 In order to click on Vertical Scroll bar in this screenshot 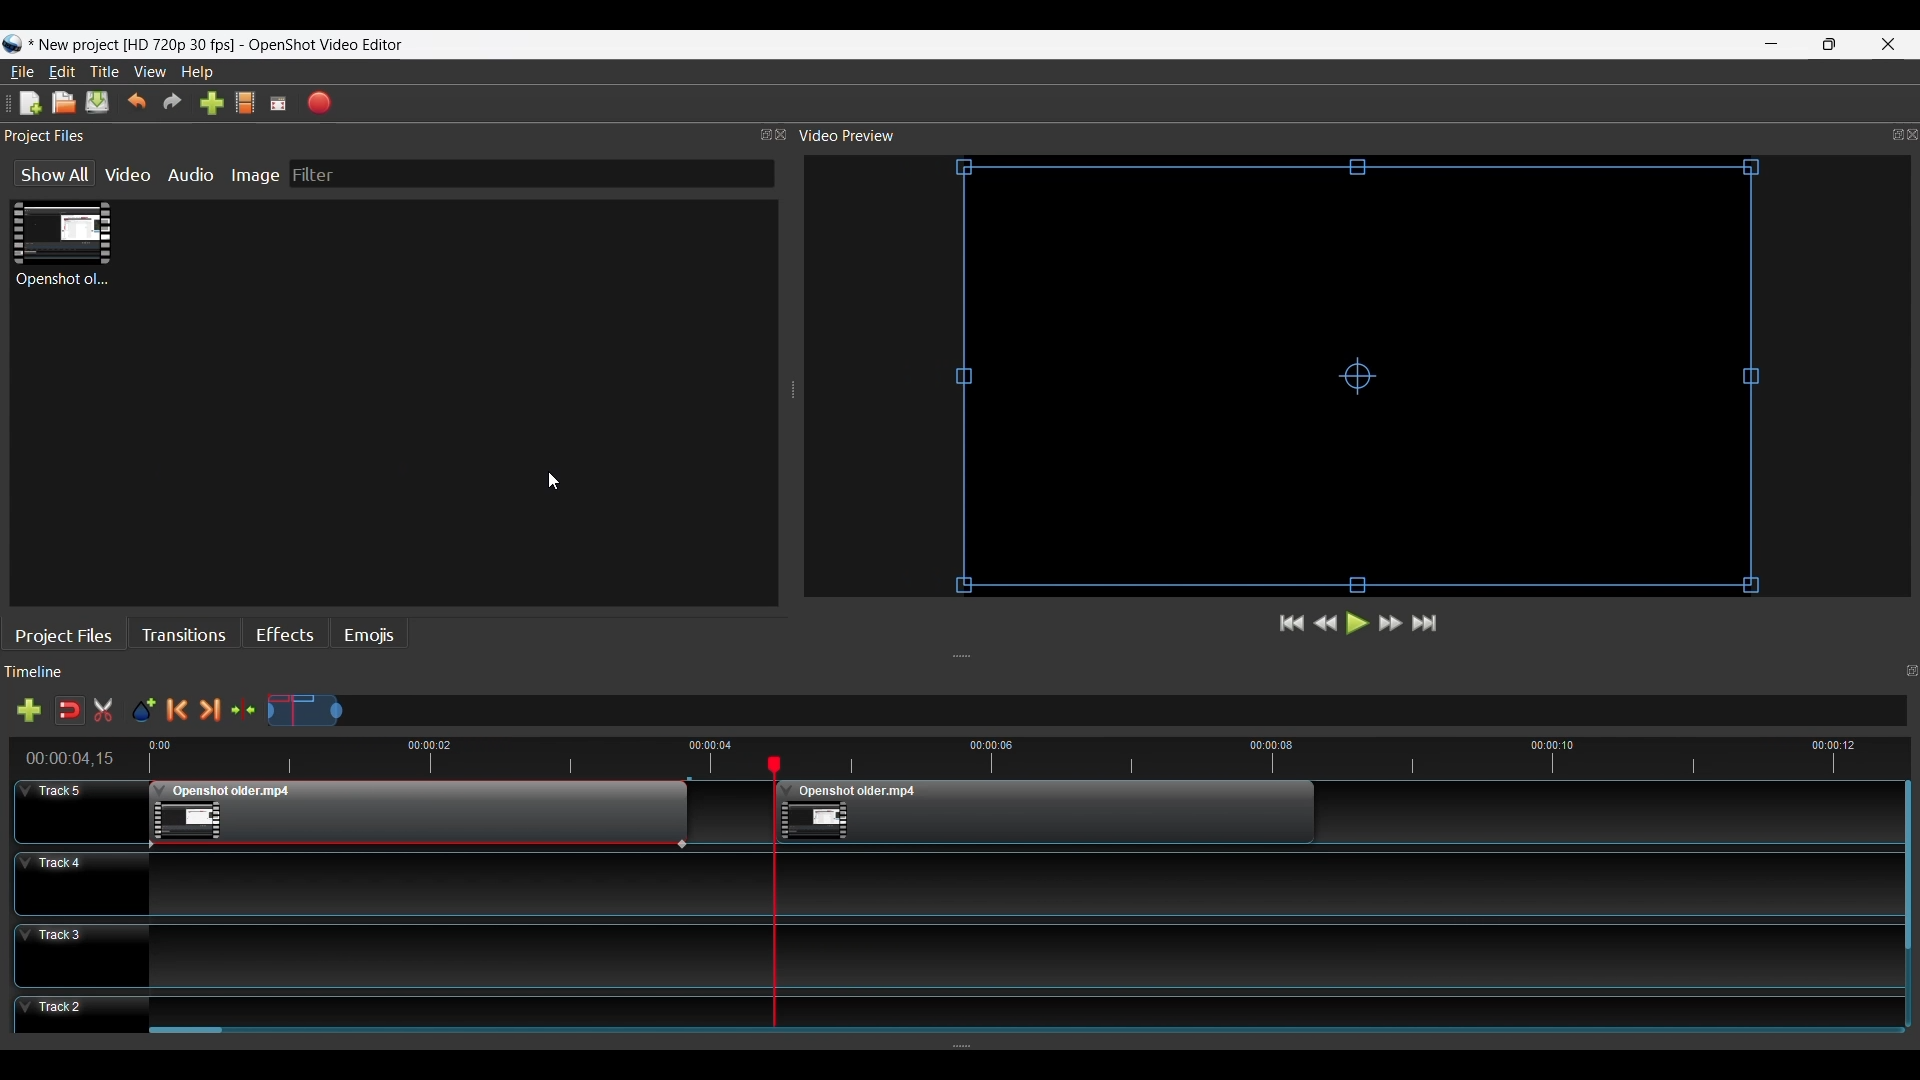, I will do `click(188, 1033)`.